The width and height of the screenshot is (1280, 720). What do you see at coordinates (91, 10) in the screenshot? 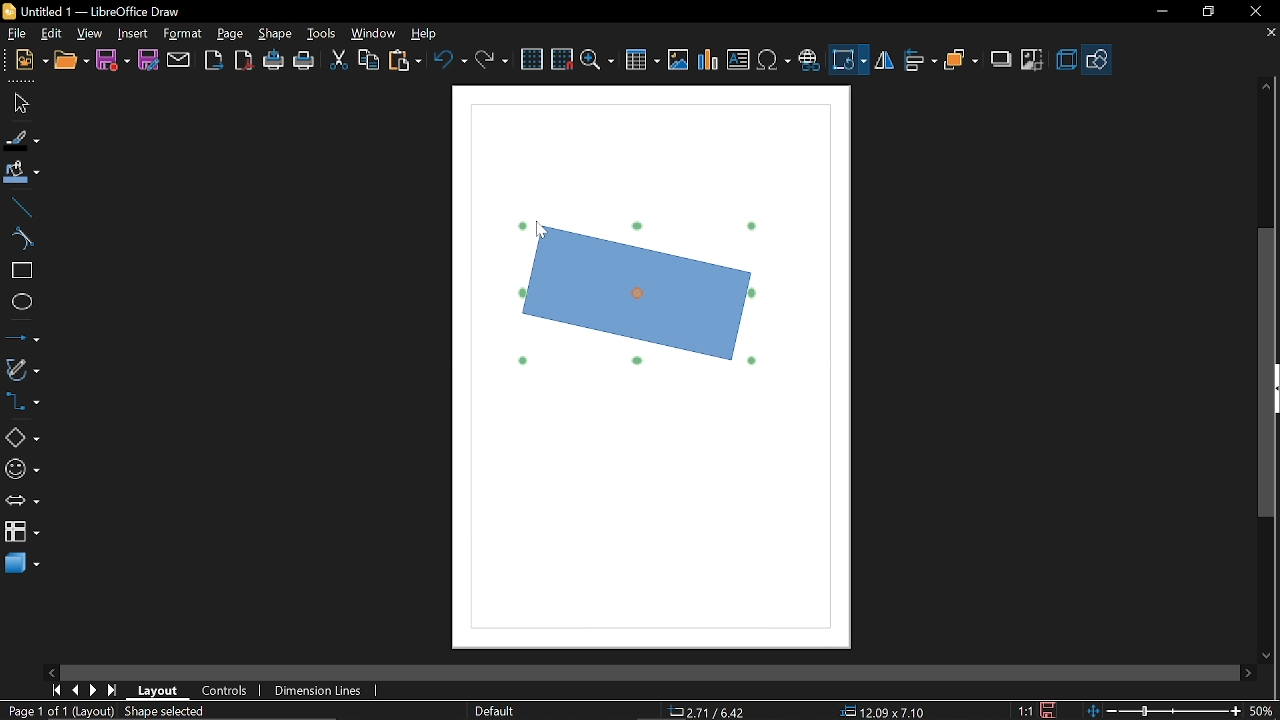
I see `Untitled 1 - LibreOffice Draw` at bounding box center [91, 10].